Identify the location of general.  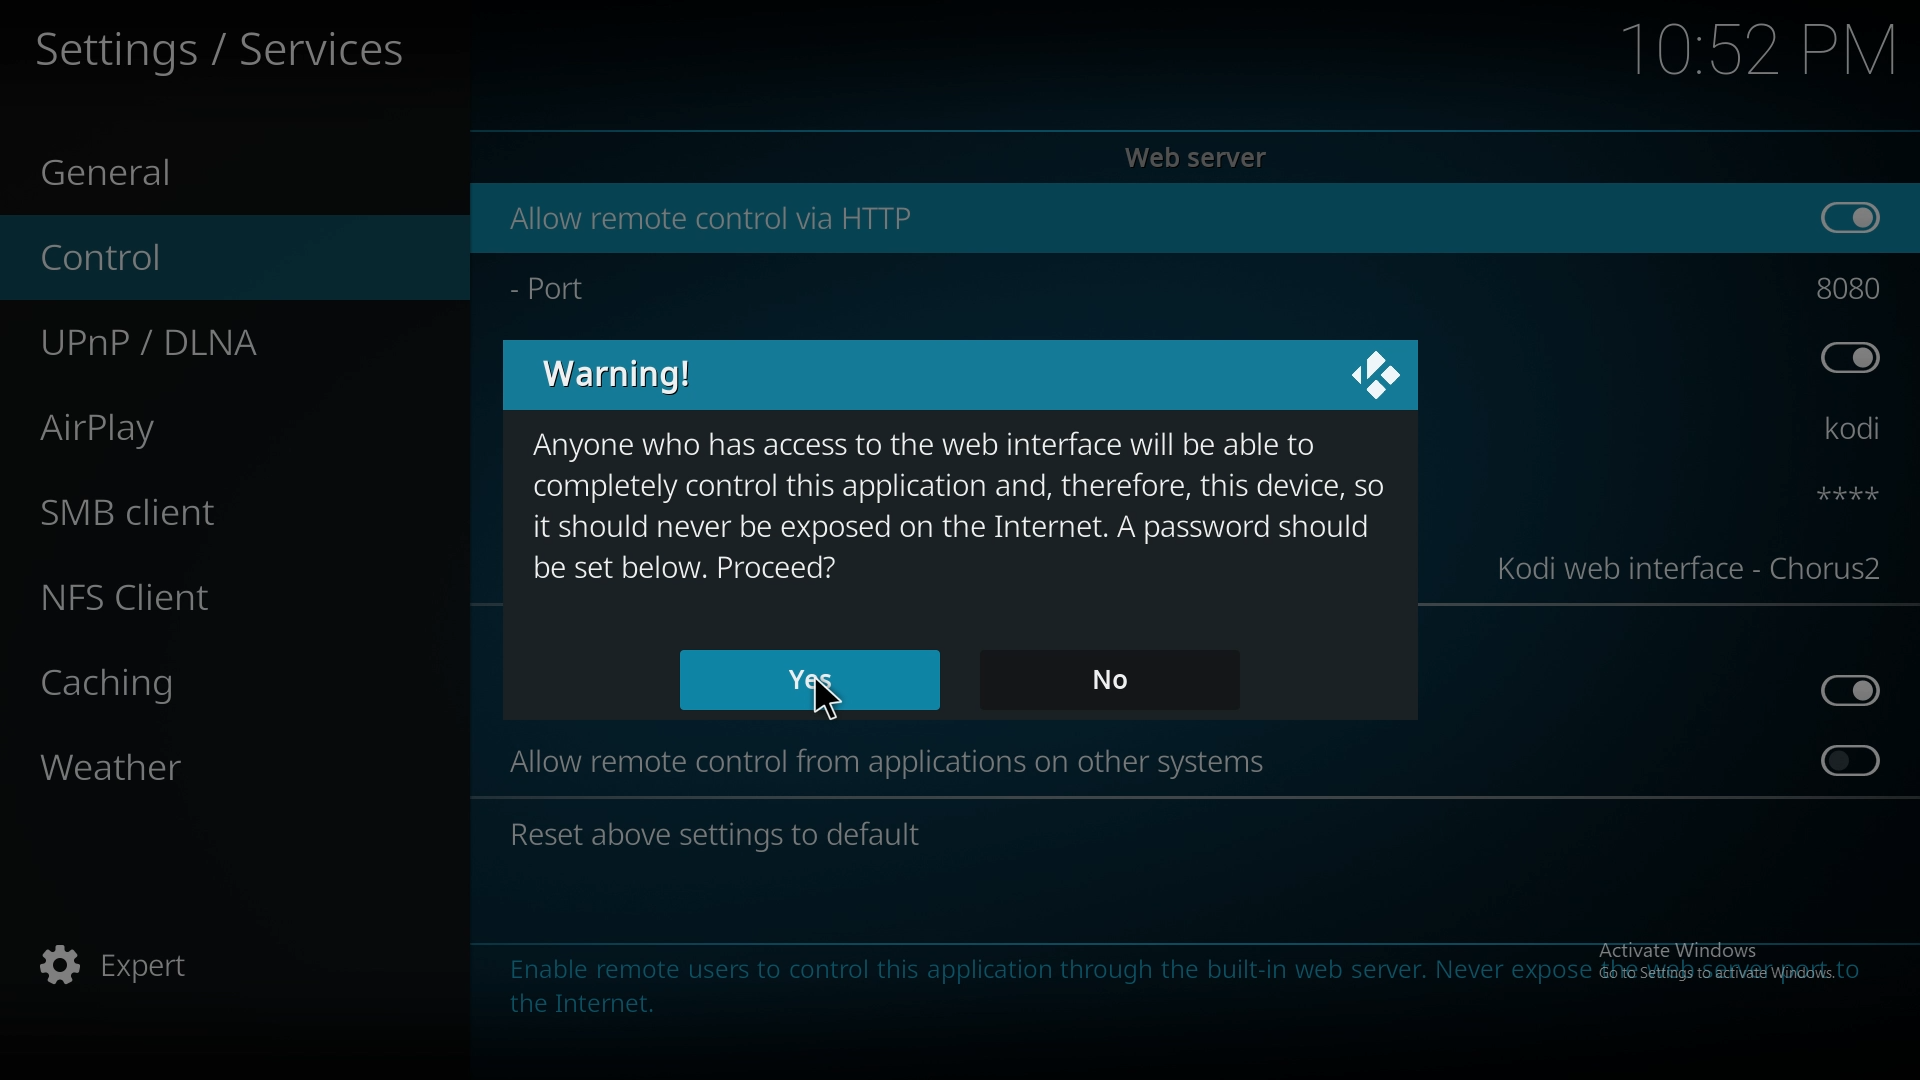
(211, 174).